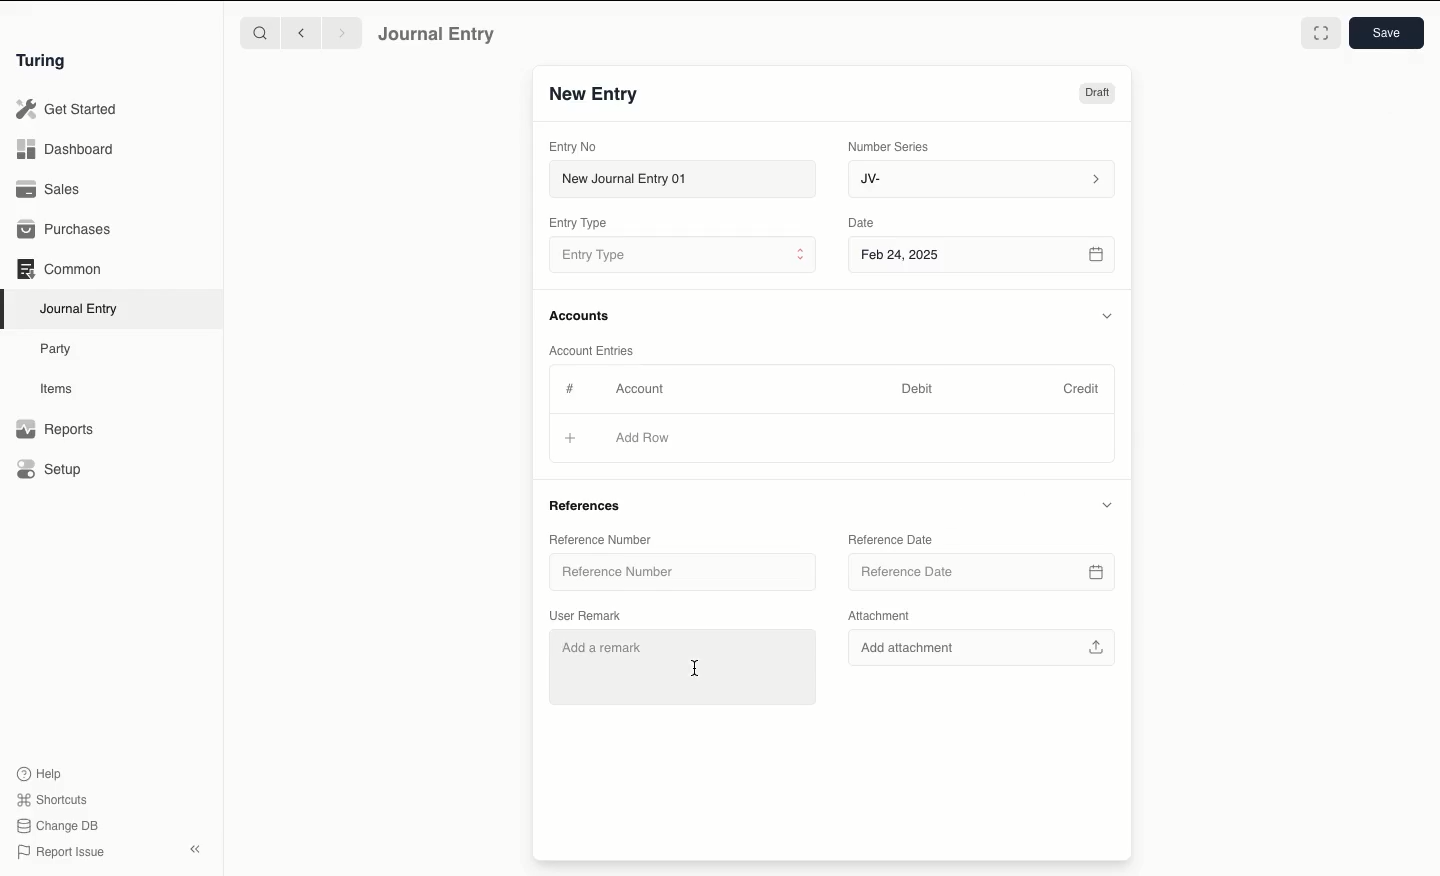 Image resolution: width=1440 pixels, height=876 pixels. I want to click on Toggle between form and full width, so click(1321, 33).